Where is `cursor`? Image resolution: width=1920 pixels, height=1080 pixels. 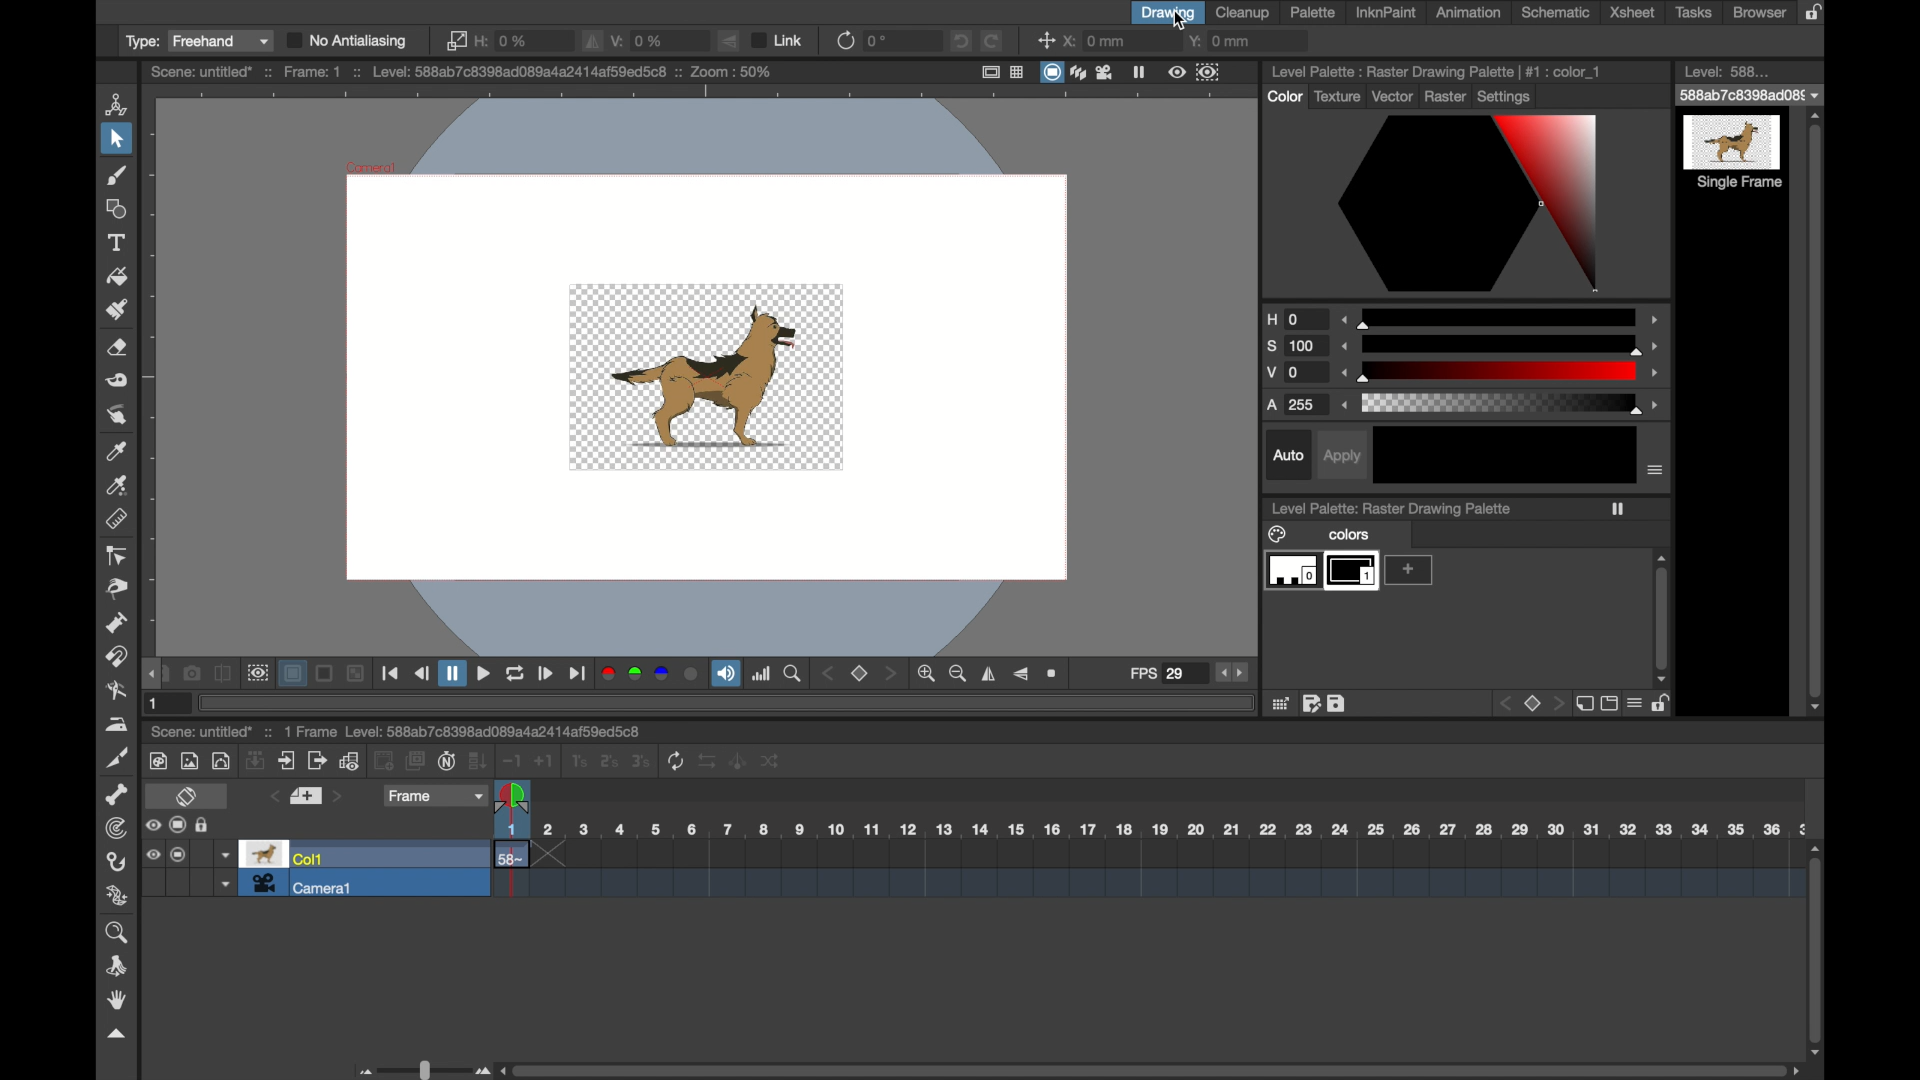 cursor is located at coordinates (1178, 23).